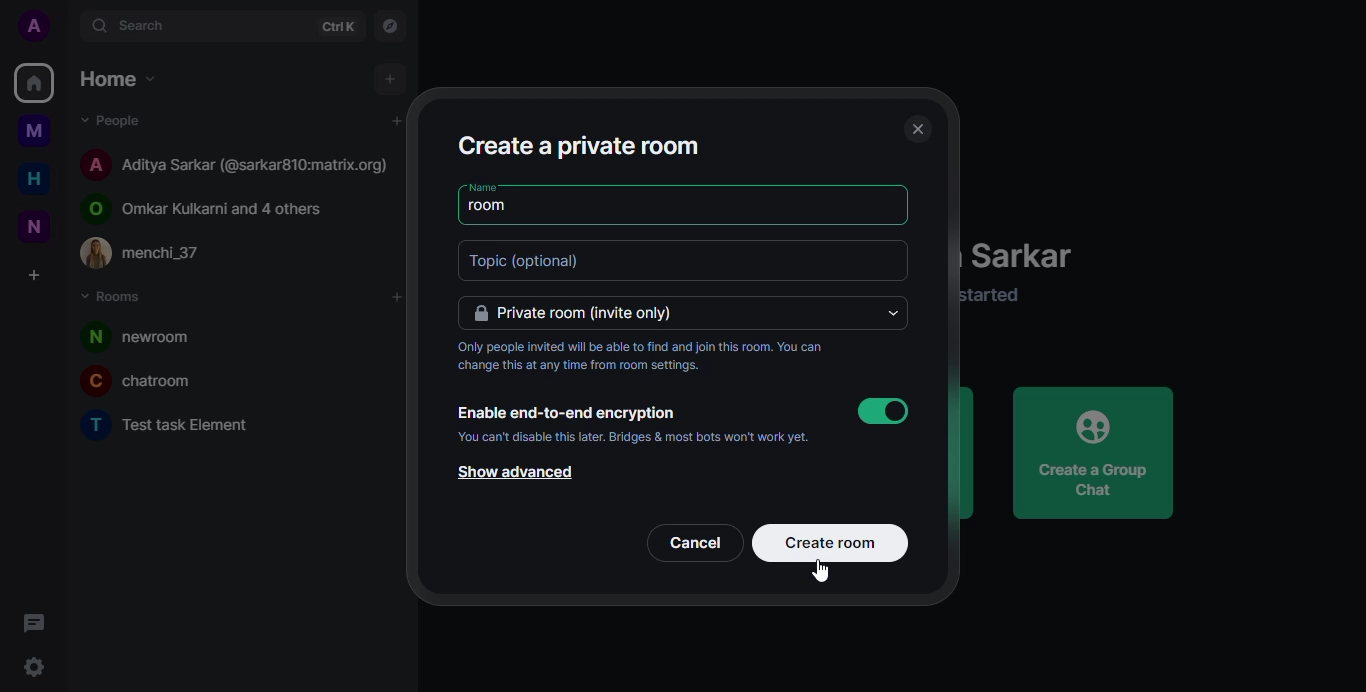 The width and height of the screenshot is (1366, 692). Describe the element at coordinates (890, 313) in the screenshot. I see `drop down` at that location.